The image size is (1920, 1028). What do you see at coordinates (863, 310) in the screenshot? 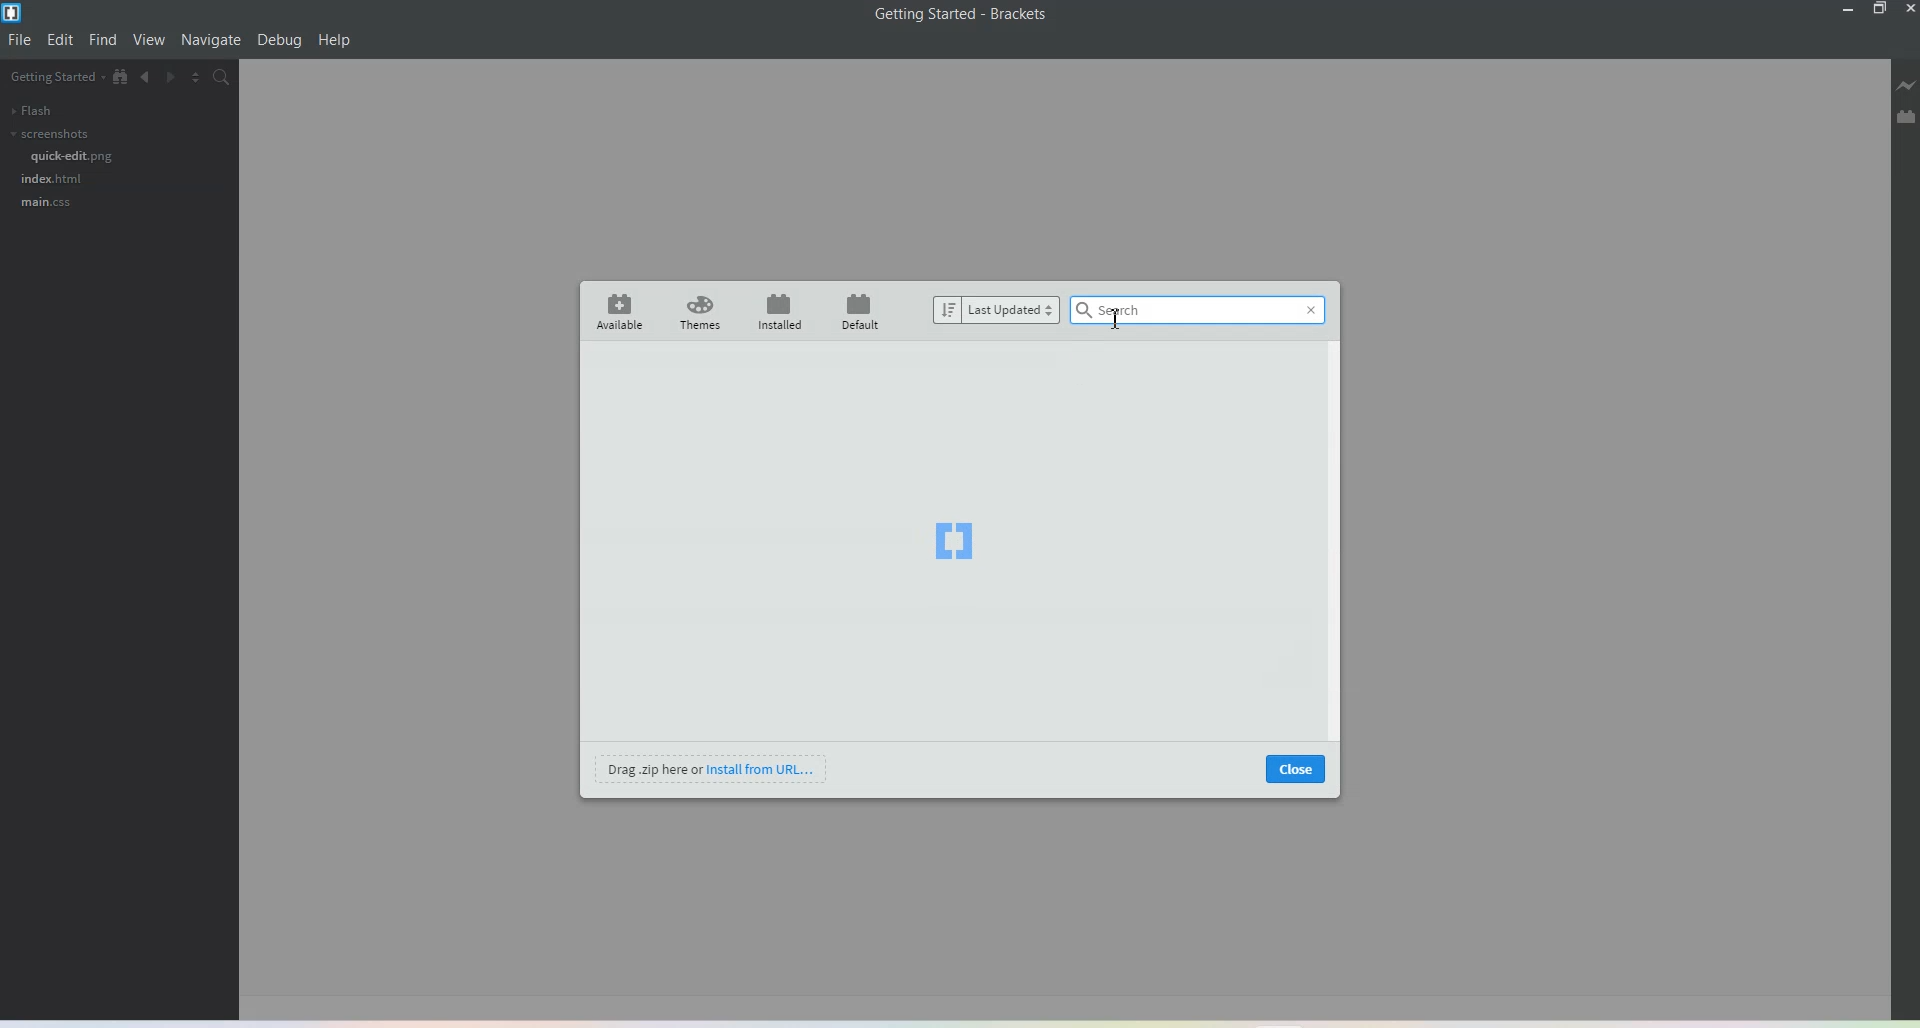
I see `Default` at bounding box center [863, 310].